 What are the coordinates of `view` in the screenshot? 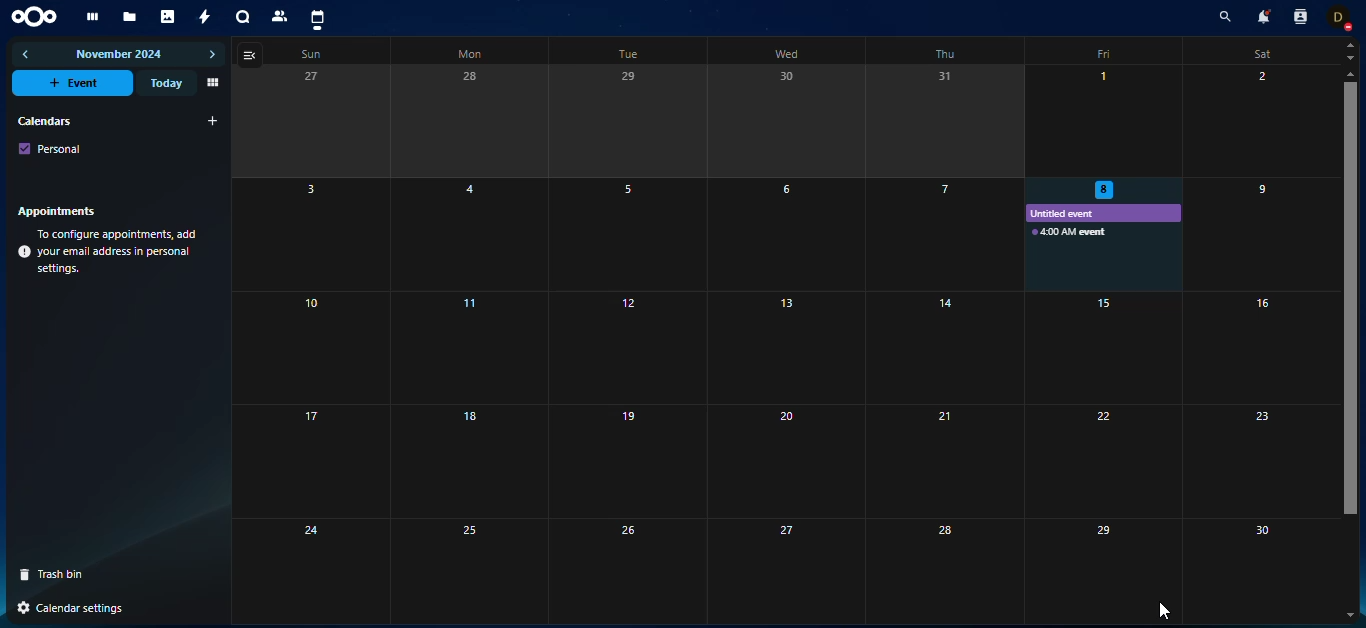 It's located at (252, 55).